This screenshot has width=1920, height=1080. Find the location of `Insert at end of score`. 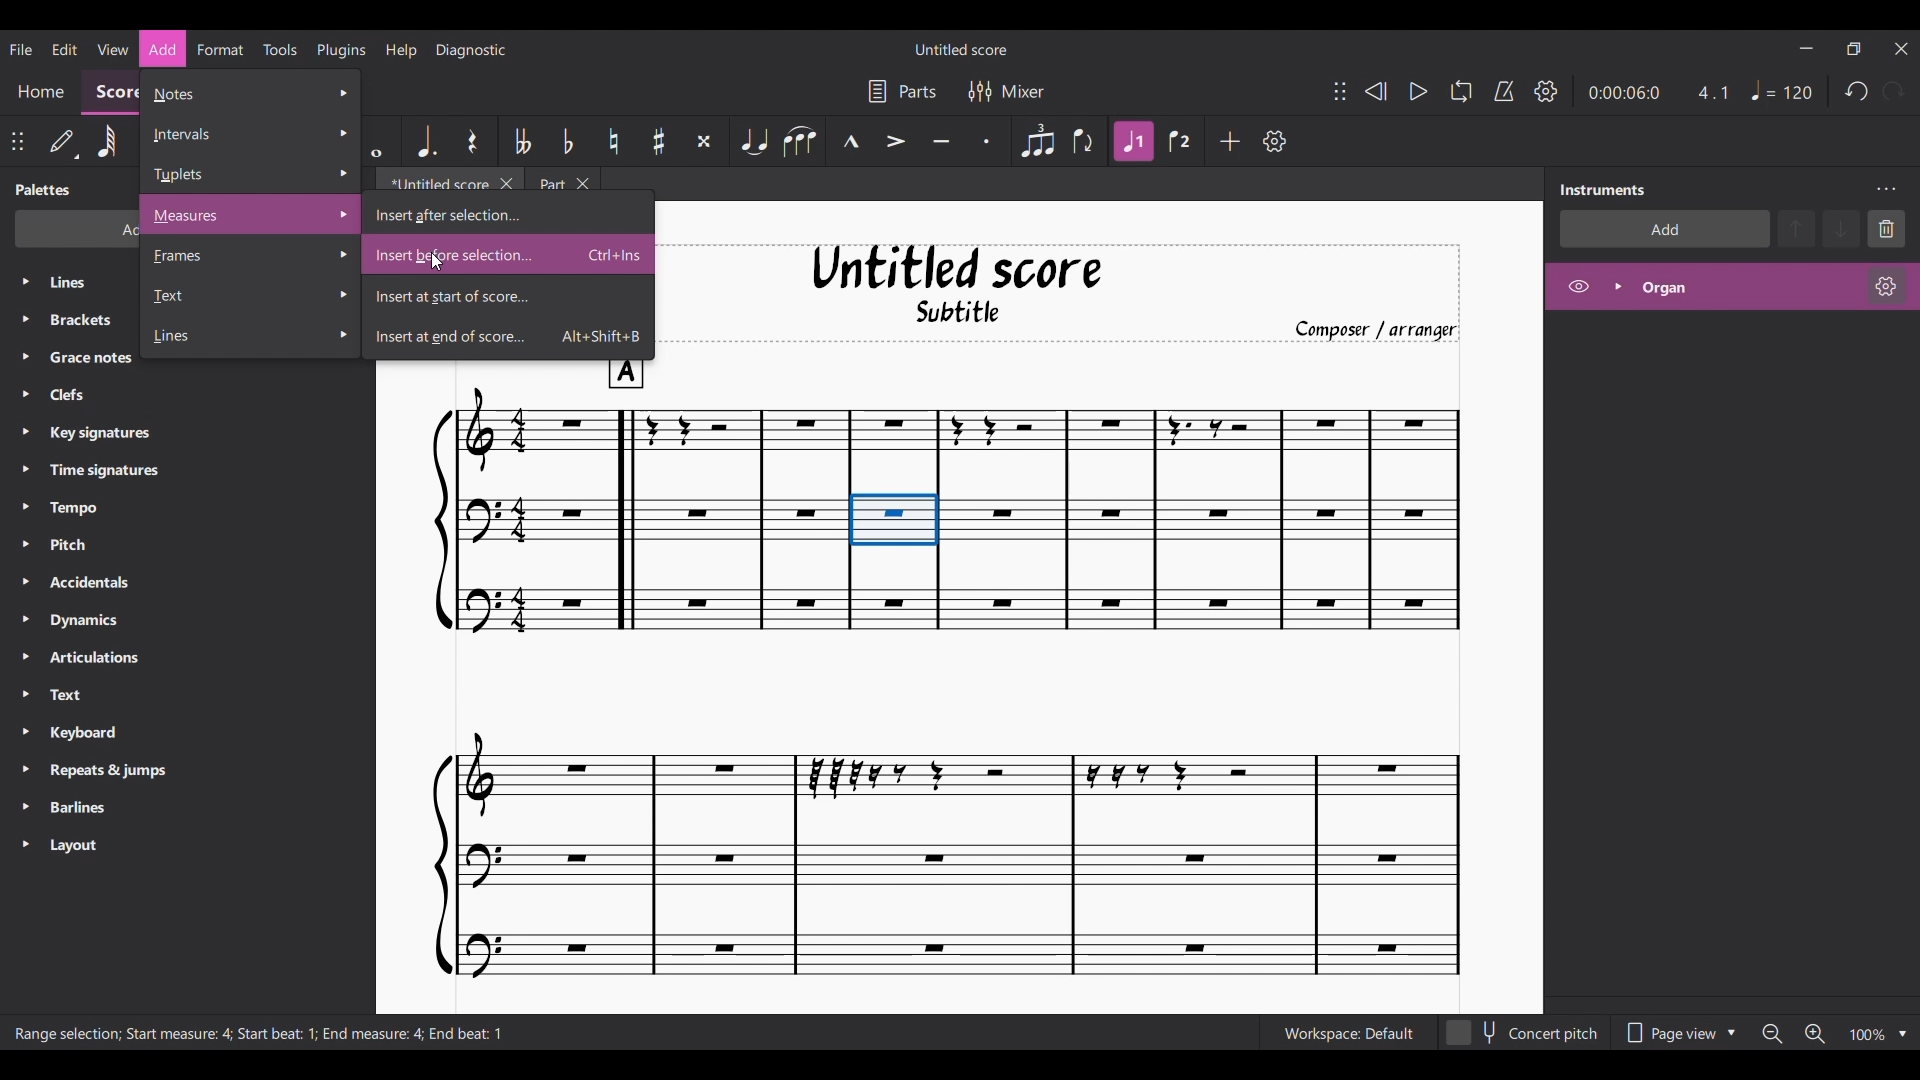

Insert at end of score is located at coordinates (508, 339).